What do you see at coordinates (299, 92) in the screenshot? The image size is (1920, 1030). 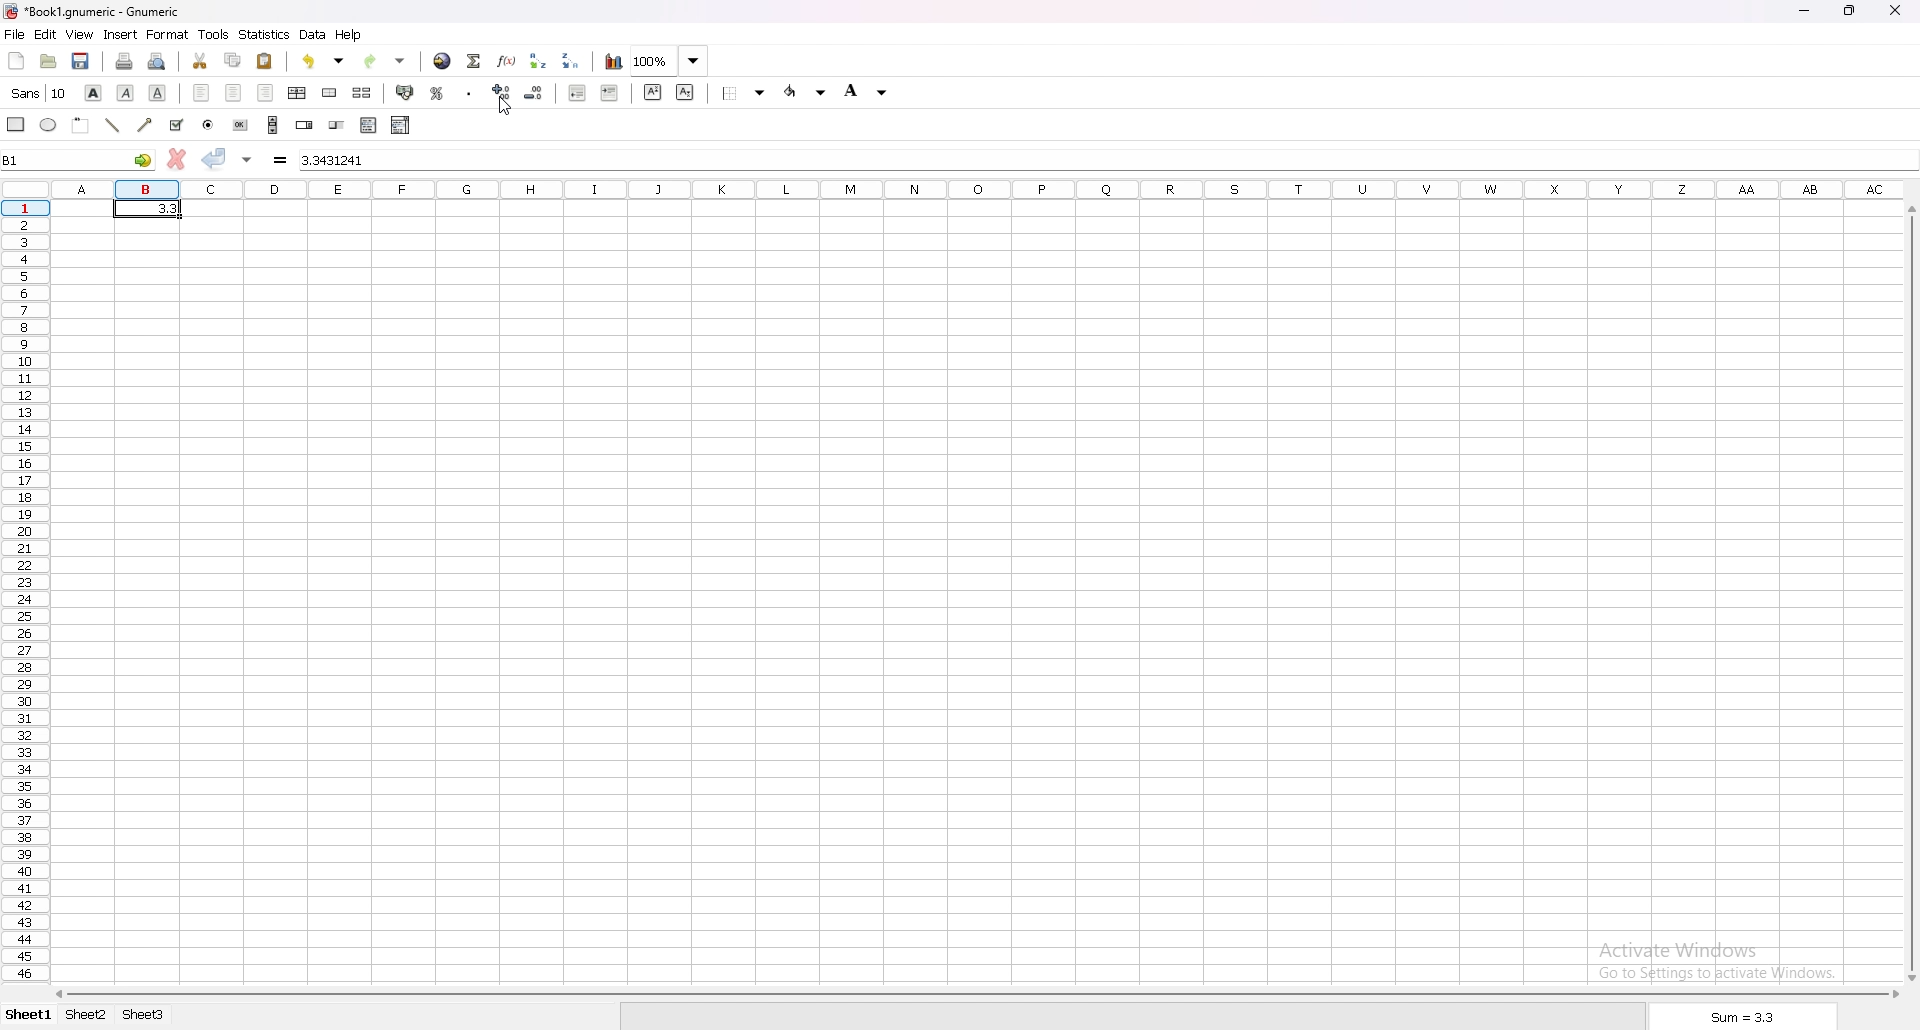 I see `centre horizontally` at bounding box center [299, 92].